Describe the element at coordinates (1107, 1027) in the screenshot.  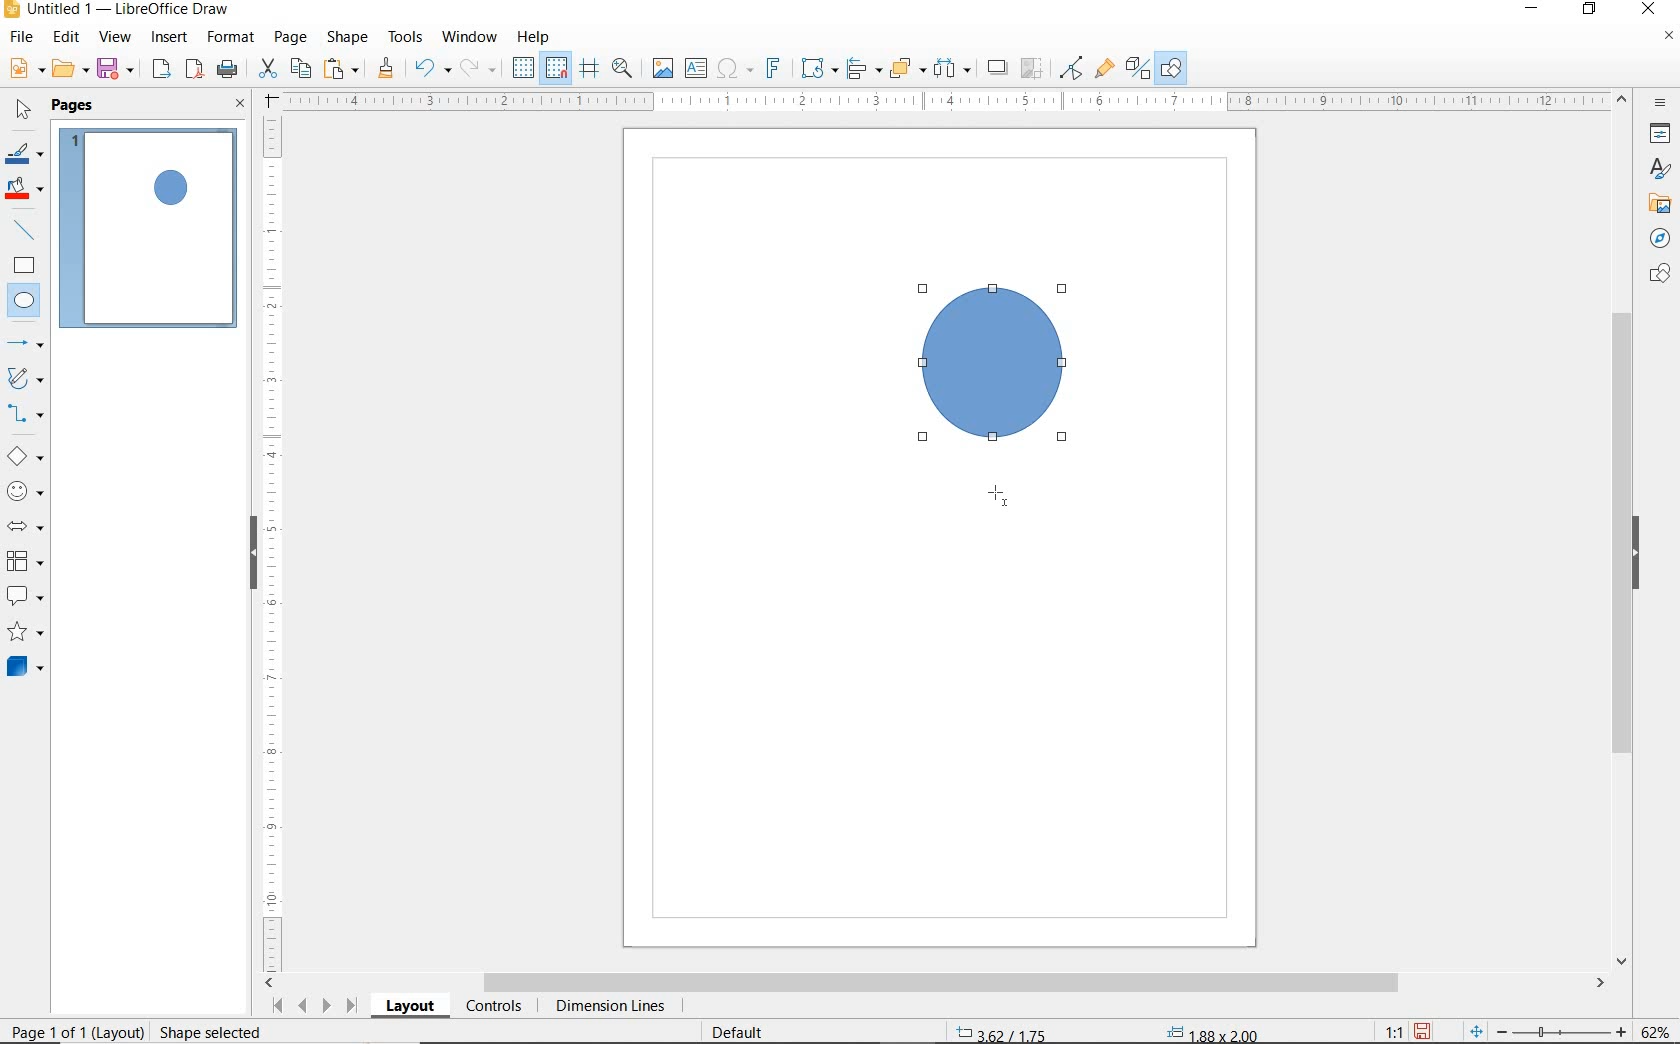
I see `STANDARD SELECTION` at that location.